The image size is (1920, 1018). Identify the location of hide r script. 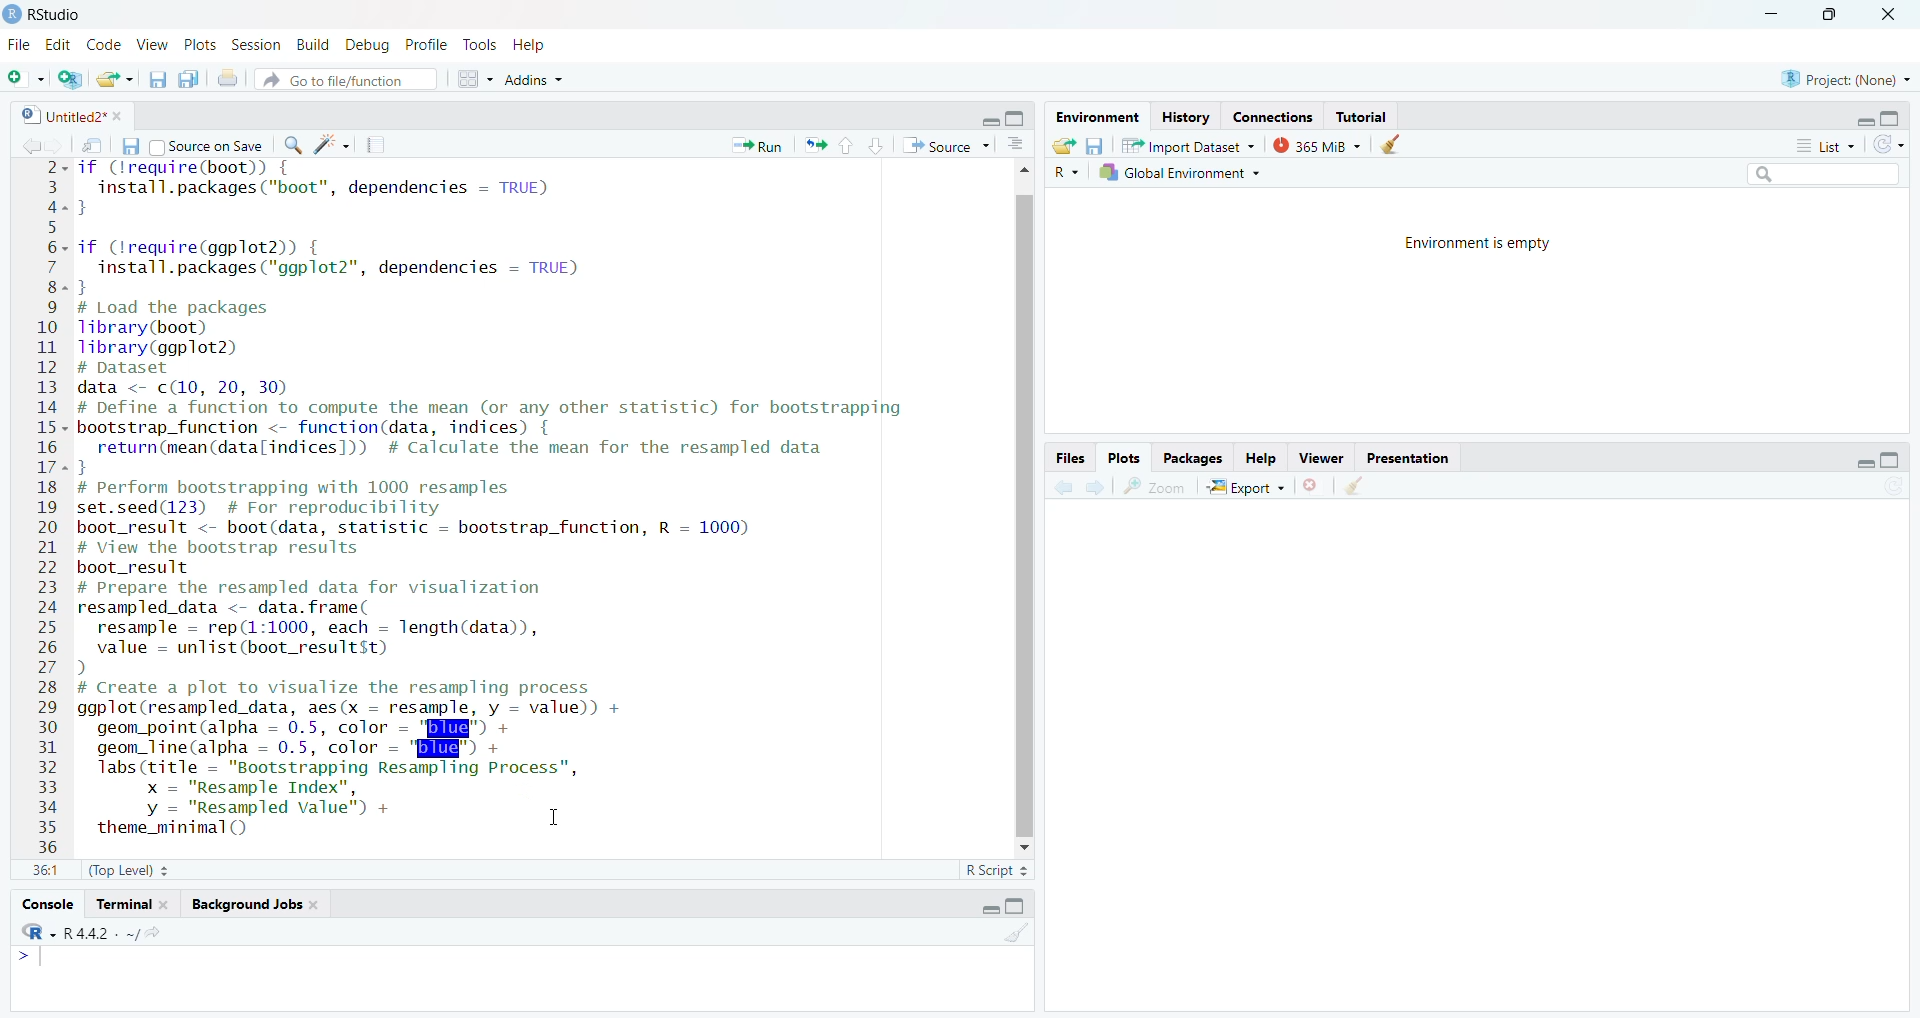
(1857, 121).